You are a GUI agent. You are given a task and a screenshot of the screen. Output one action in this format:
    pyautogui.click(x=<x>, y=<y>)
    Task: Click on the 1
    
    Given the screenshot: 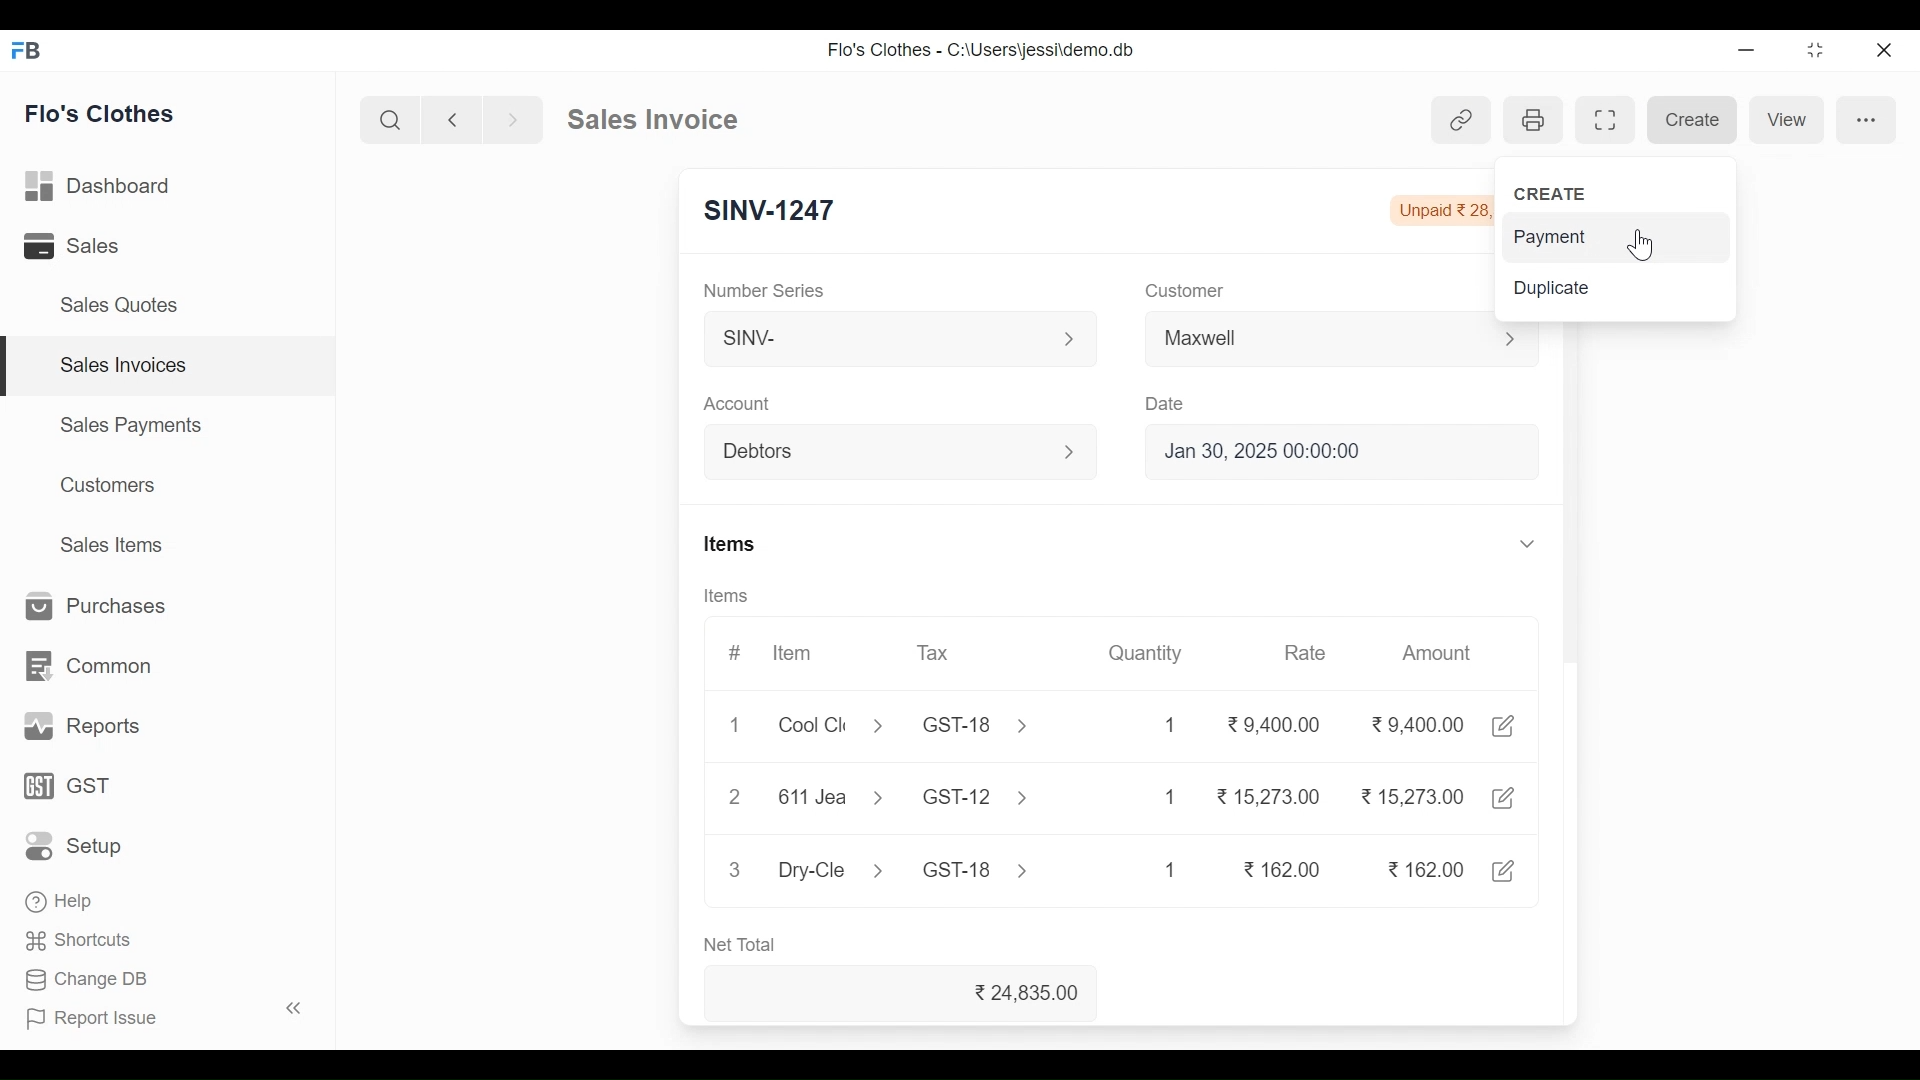 What is the action you would take?
    pyautogui.click(x=1170, y=869)
    